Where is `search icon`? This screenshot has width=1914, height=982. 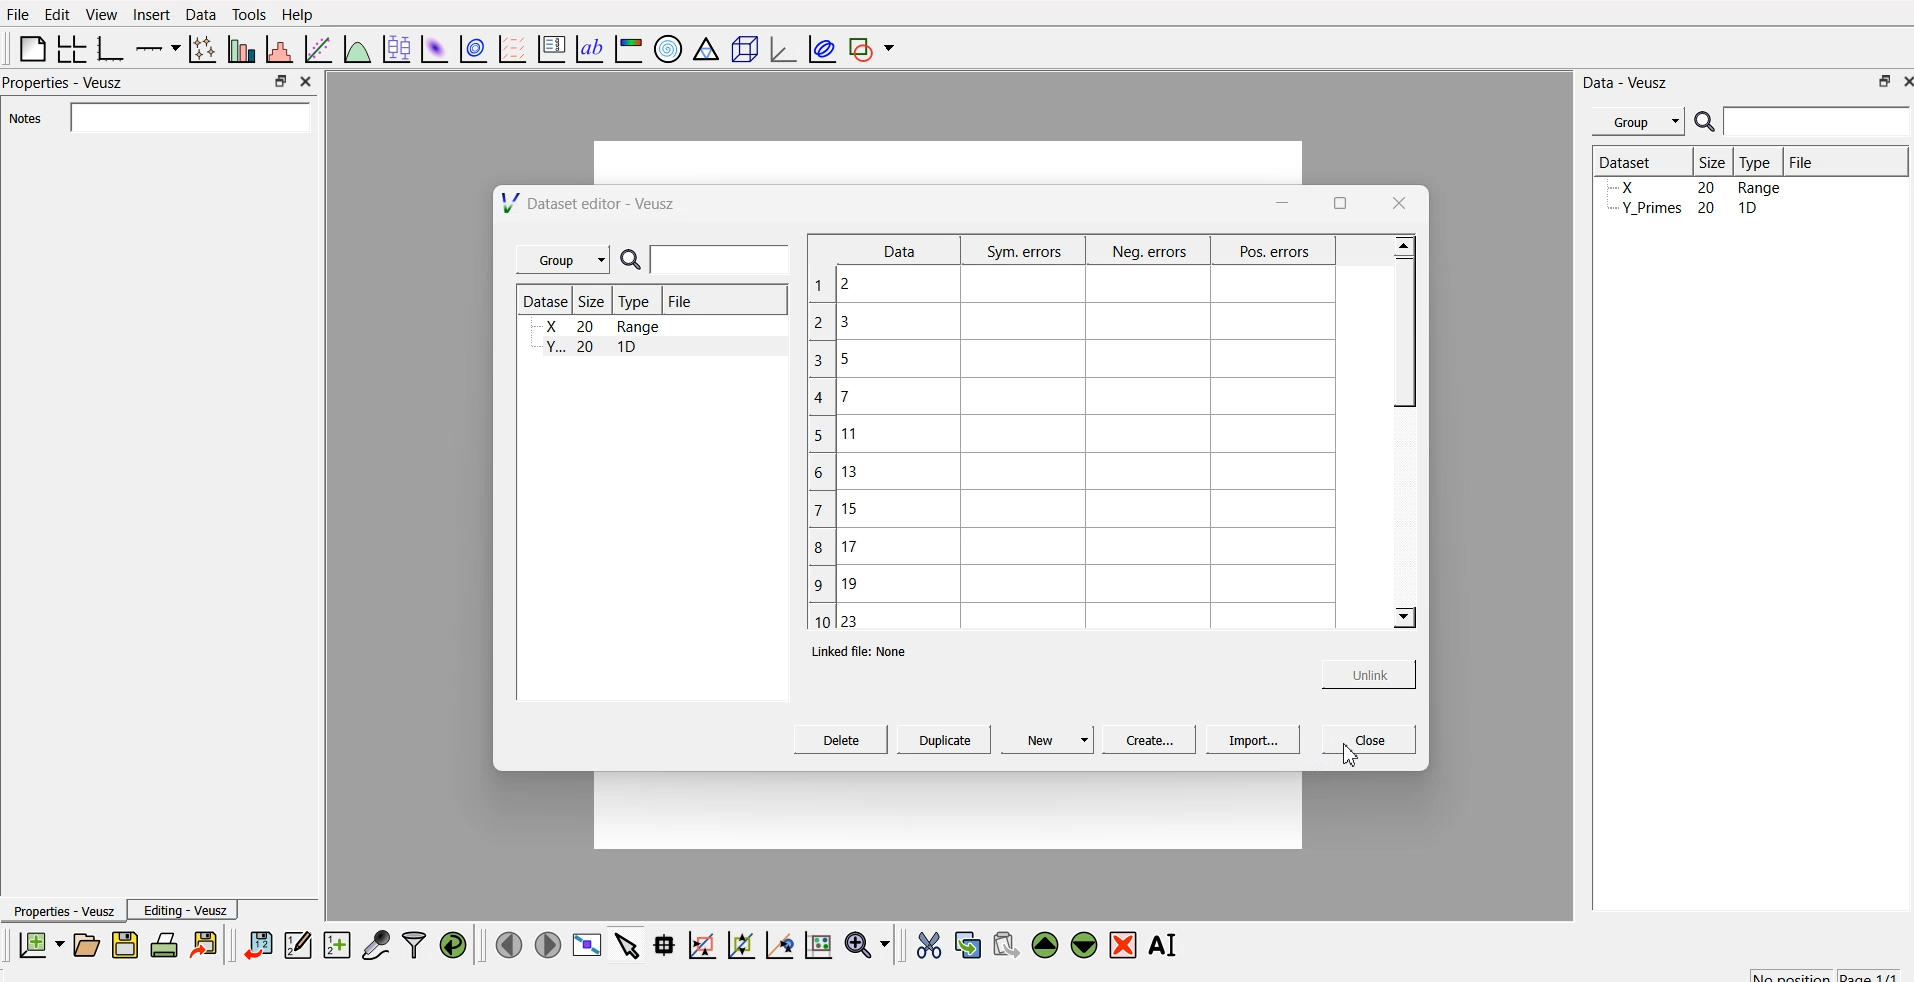 search icon is located at coordinates (629, 258).